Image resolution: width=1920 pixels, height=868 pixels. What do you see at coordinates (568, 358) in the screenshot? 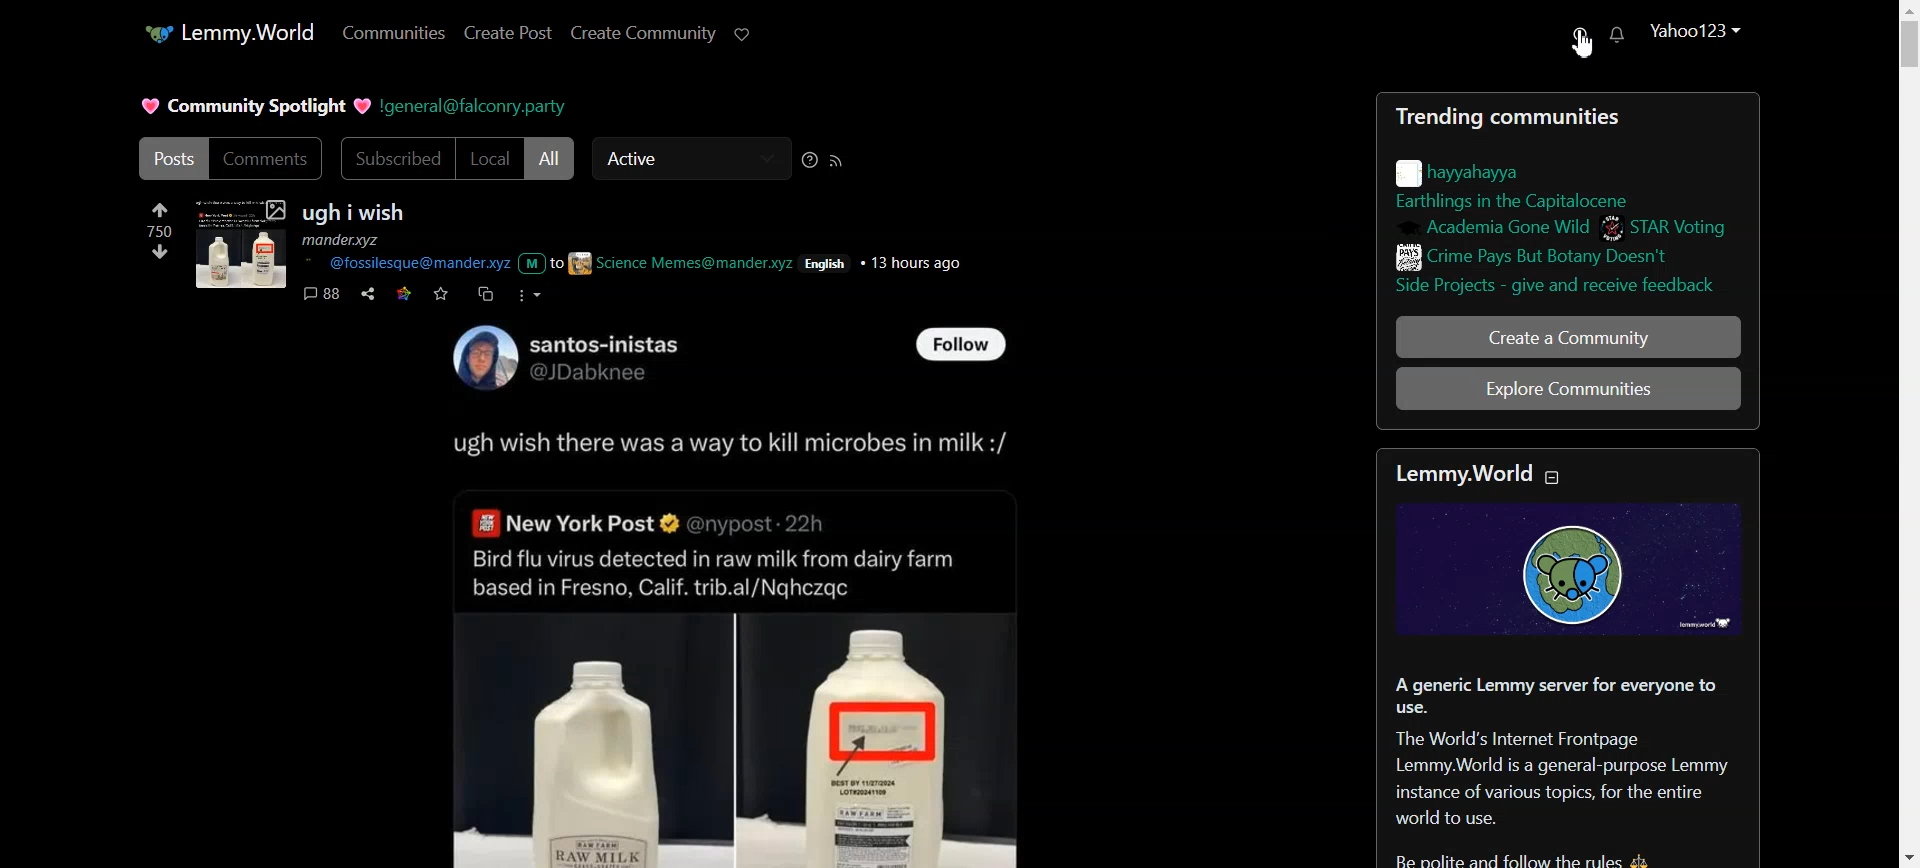
I see `Text` at bounding box center [568, 358].